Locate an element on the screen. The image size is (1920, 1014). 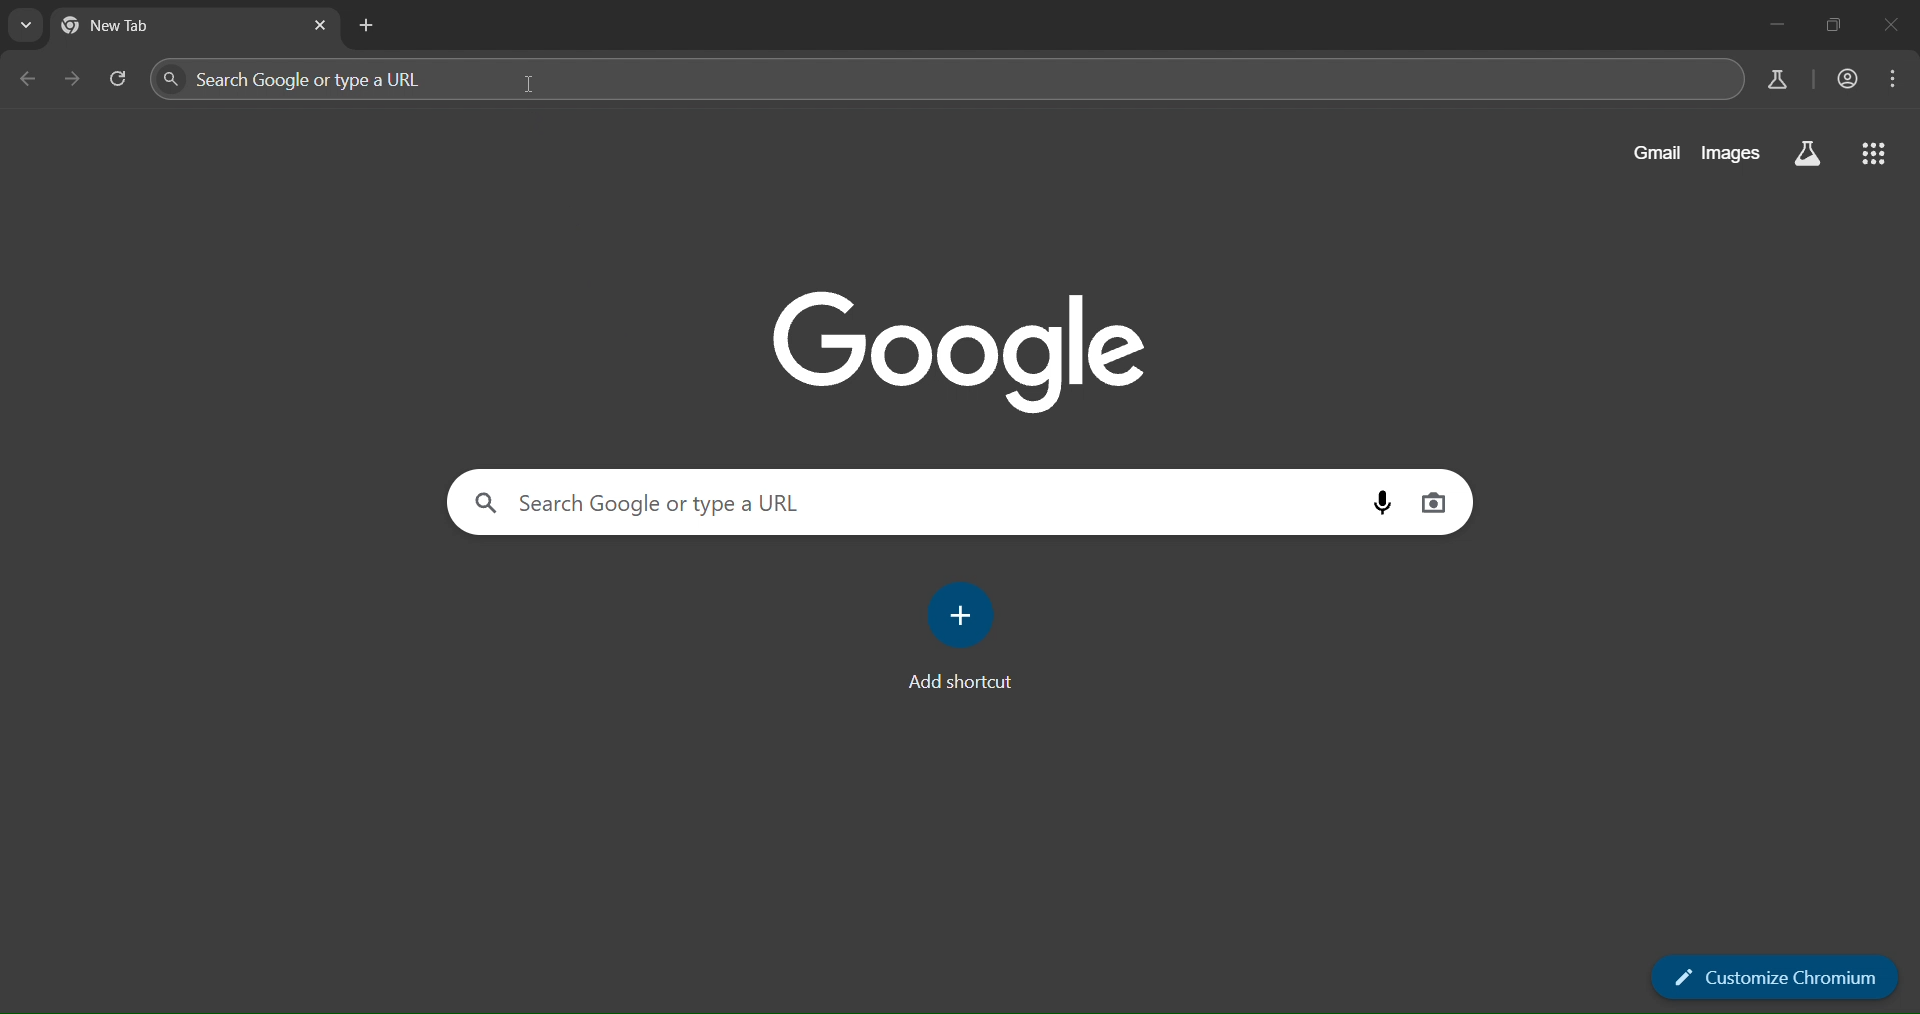
new tab is located at coordinates (370, 27).